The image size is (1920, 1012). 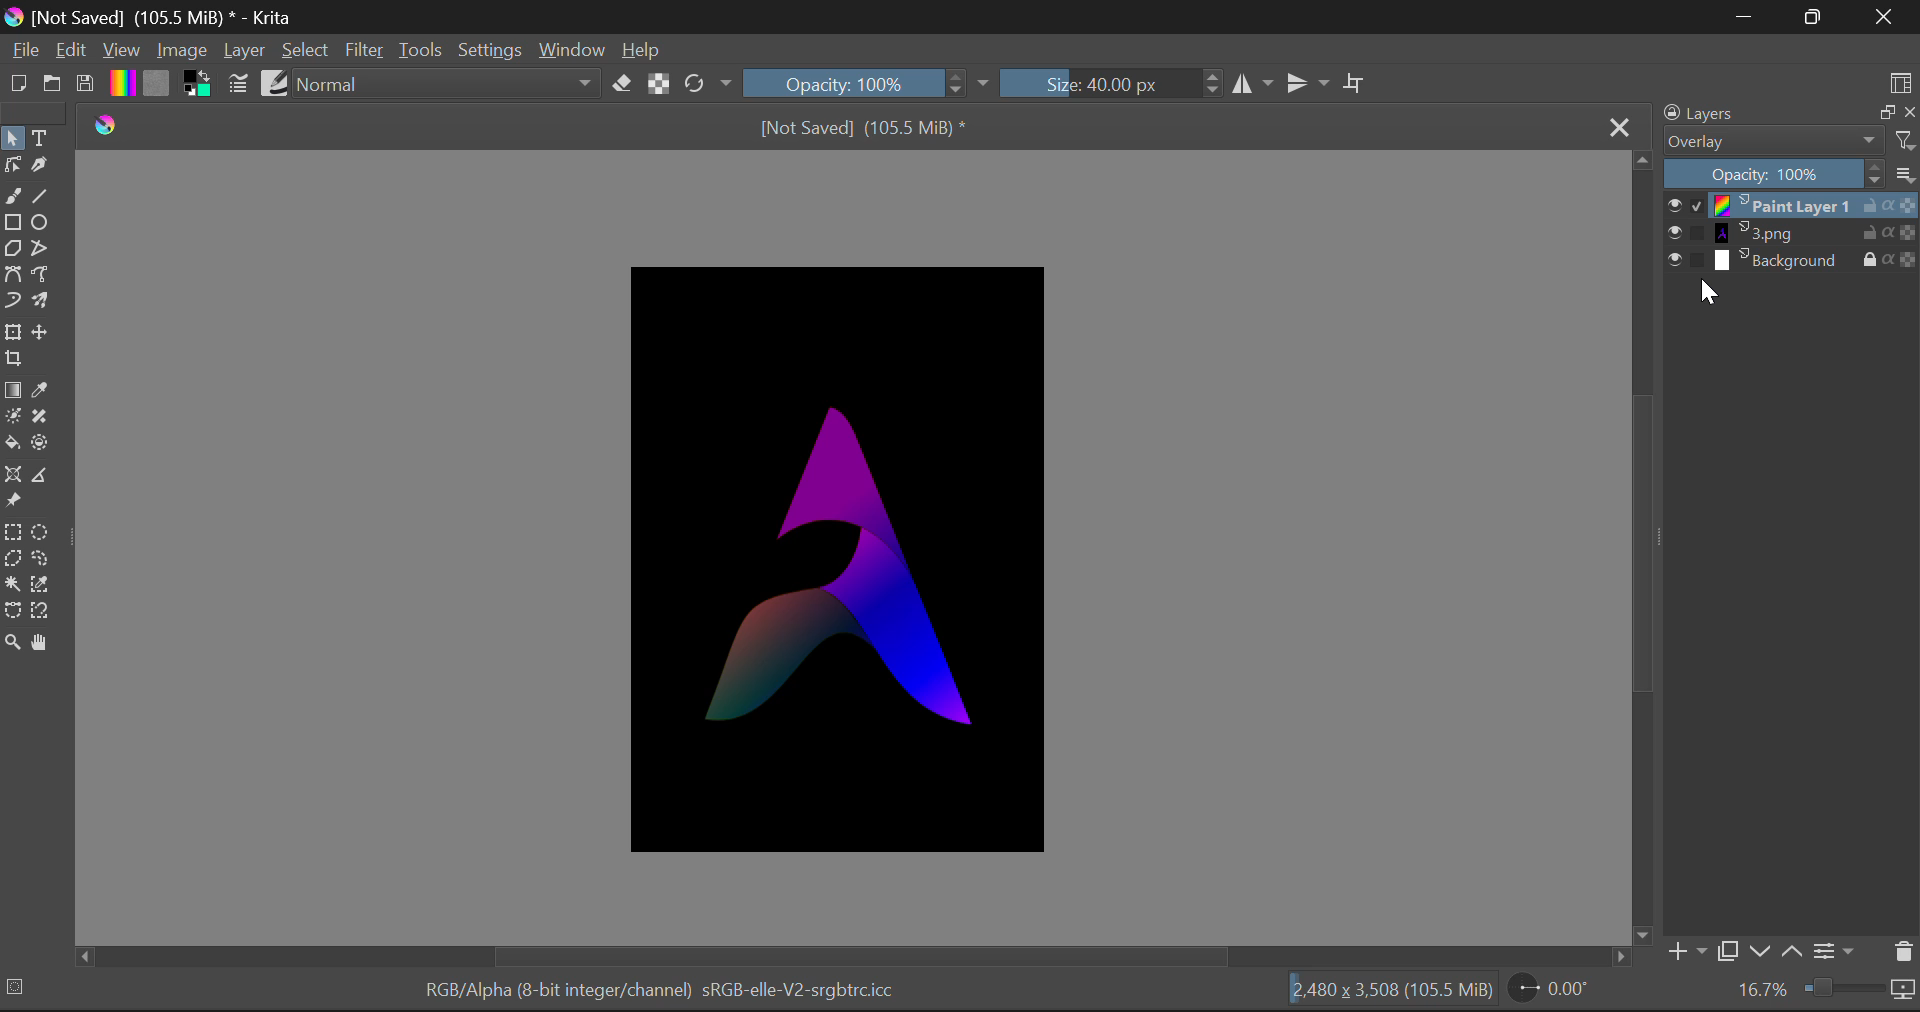 What do you see at coordinates (1687, 950) in the screenshot?
I see `Add Layer` at bounding box center [1687, 950].